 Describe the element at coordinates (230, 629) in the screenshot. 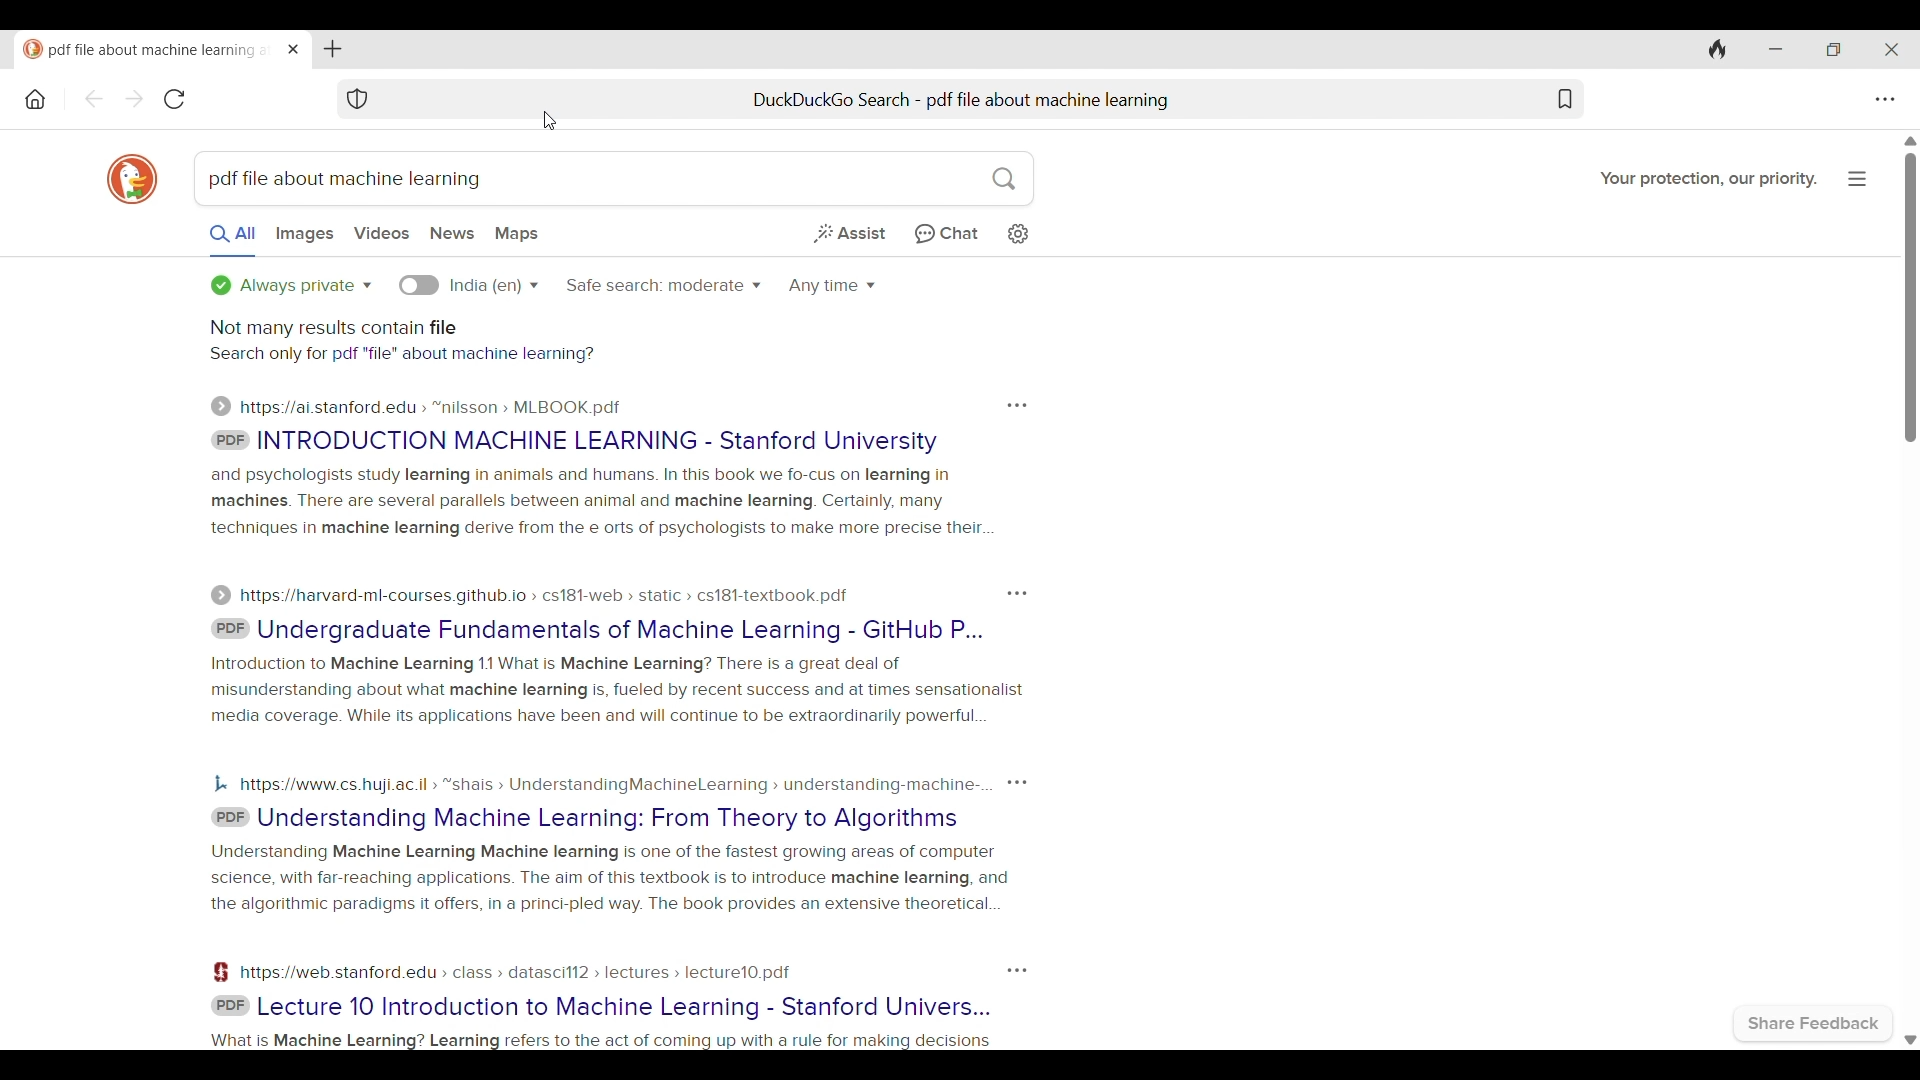

I see `PDF` at that location.